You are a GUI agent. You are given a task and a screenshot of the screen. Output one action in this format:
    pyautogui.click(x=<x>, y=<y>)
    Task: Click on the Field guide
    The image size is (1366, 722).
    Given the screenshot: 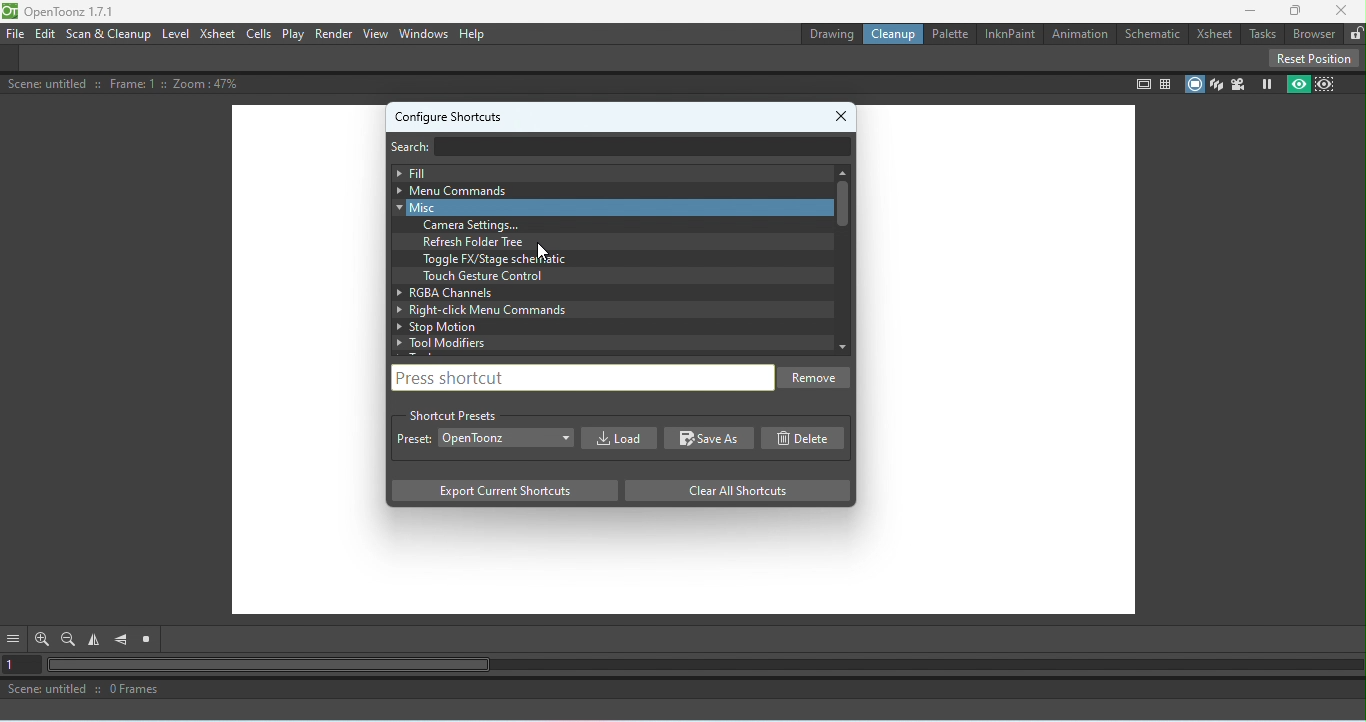 What is the action you would take?
    pyautogui.click(x=1166, y=83)
    